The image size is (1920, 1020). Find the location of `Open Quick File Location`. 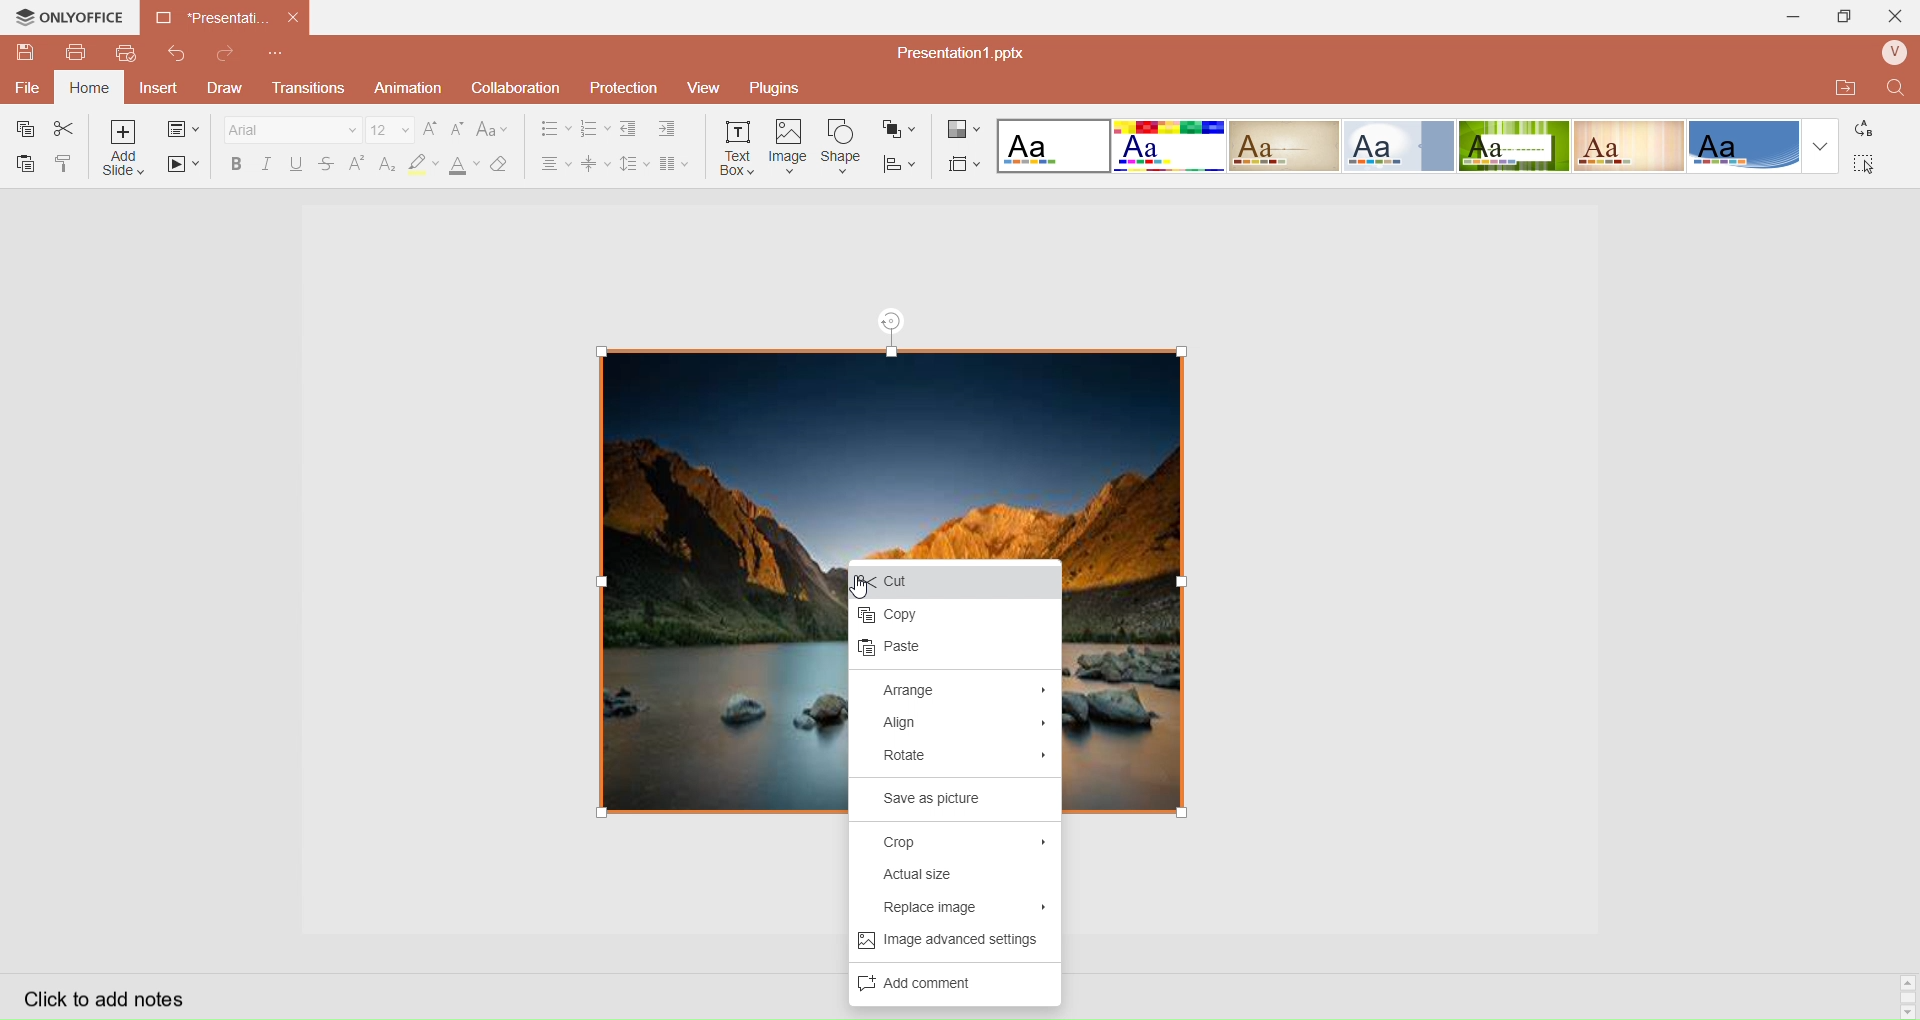

Open Quick File Location is located at coordinates (1846, 88).